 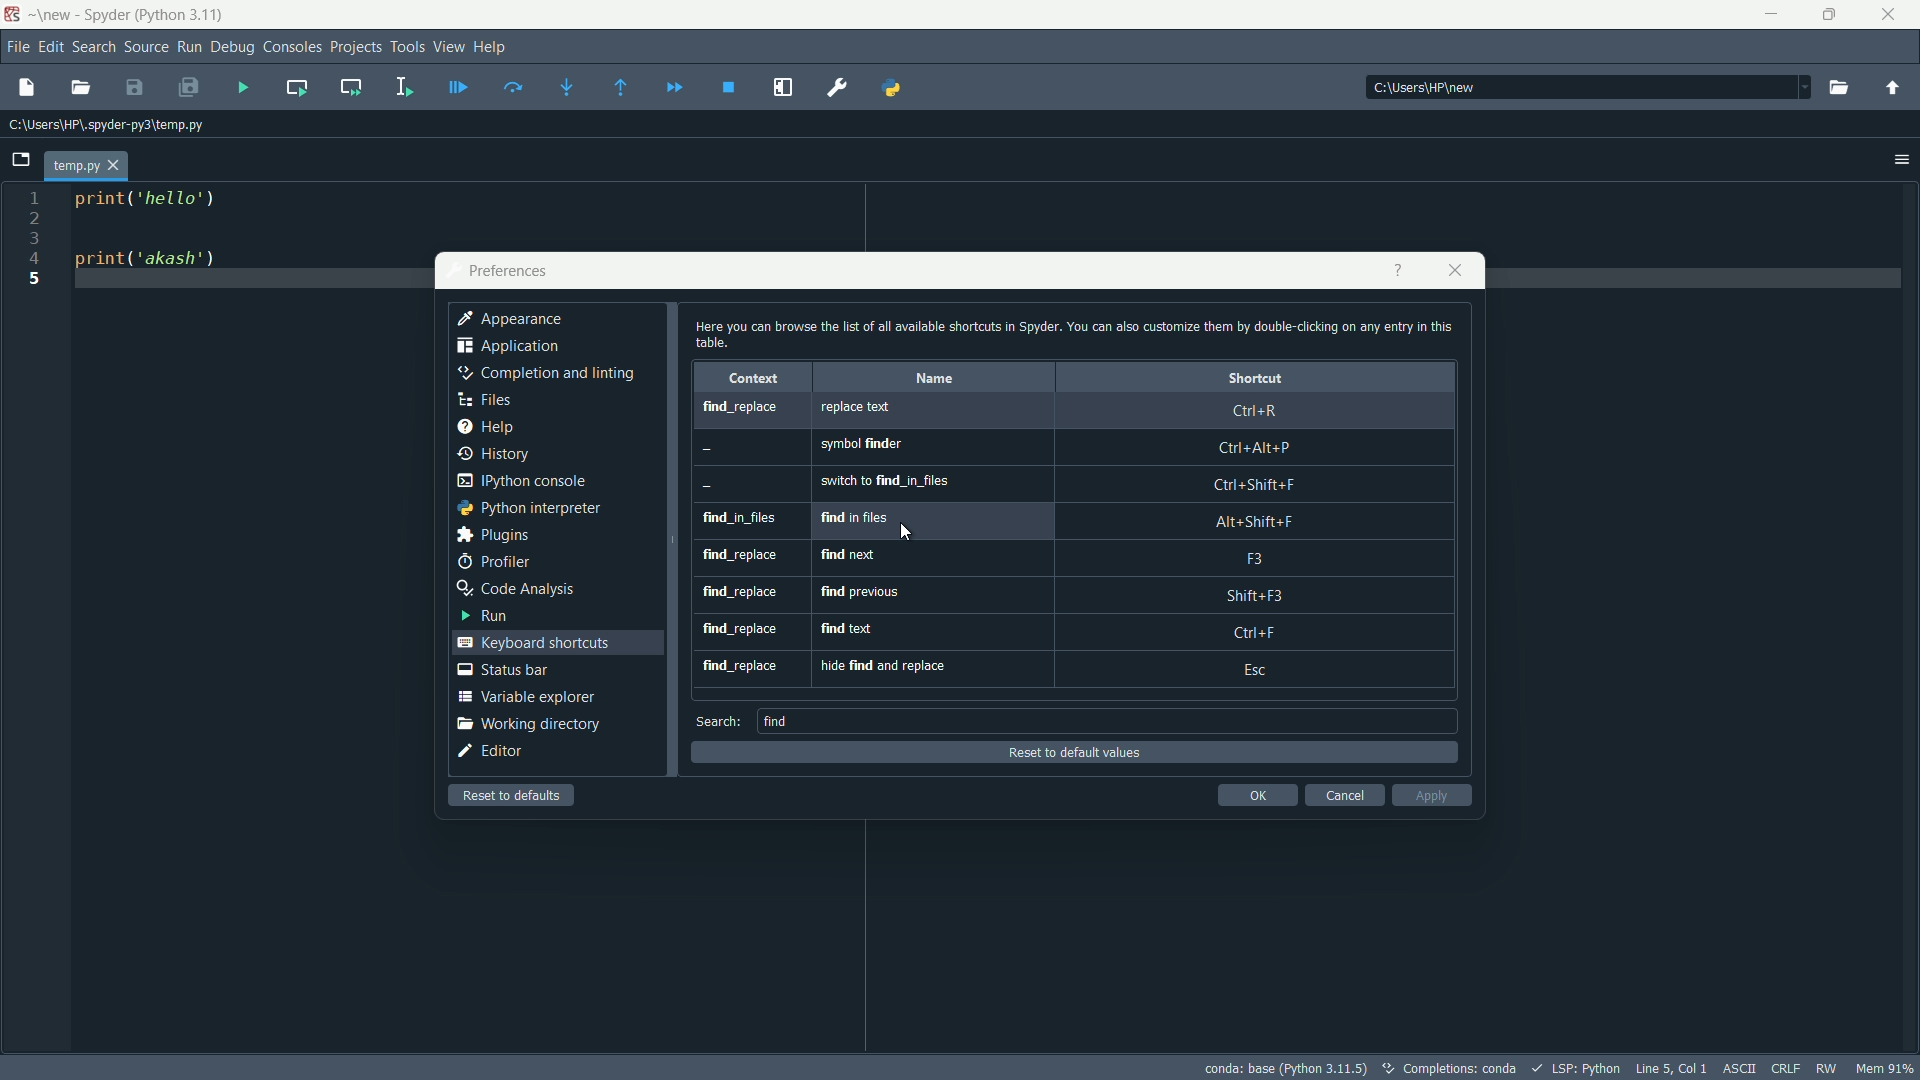 What do you see at coordinates (527, 722) in the screenshot?
I see `working directory` at bounding box center [527, 722].